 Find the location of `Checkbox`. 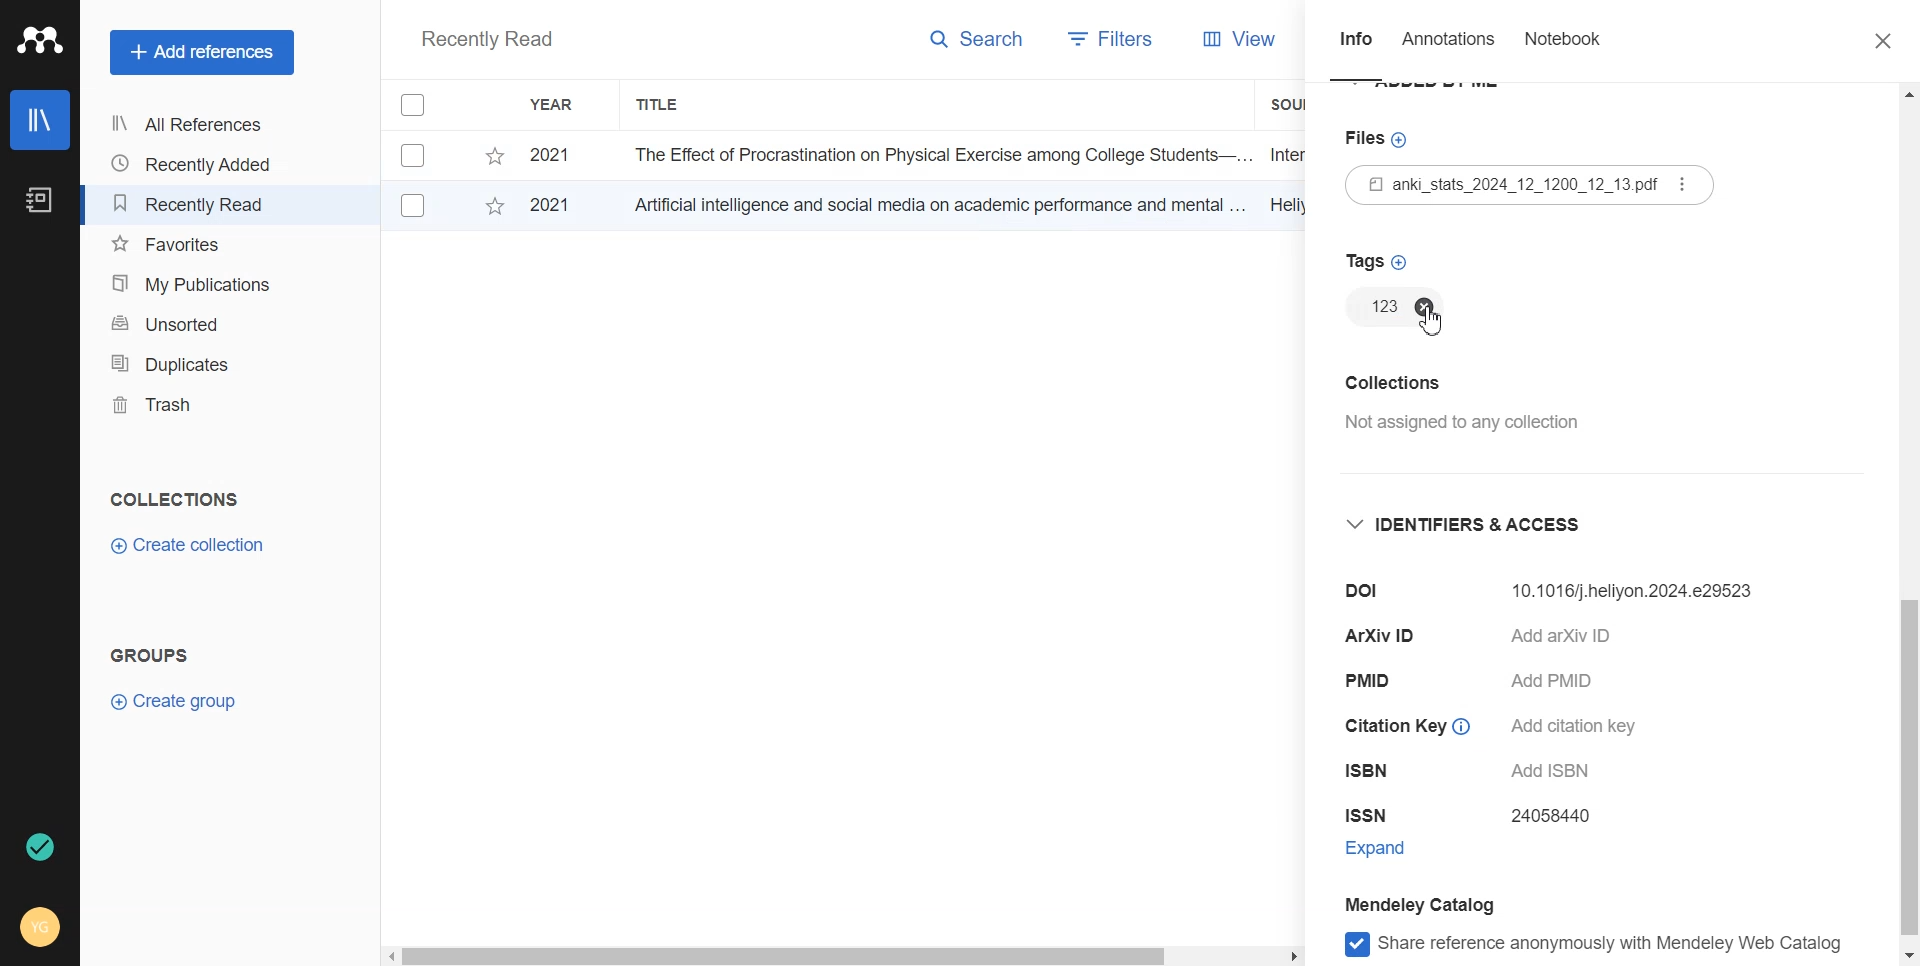

Checkbox is located at coordinates (414, 206).